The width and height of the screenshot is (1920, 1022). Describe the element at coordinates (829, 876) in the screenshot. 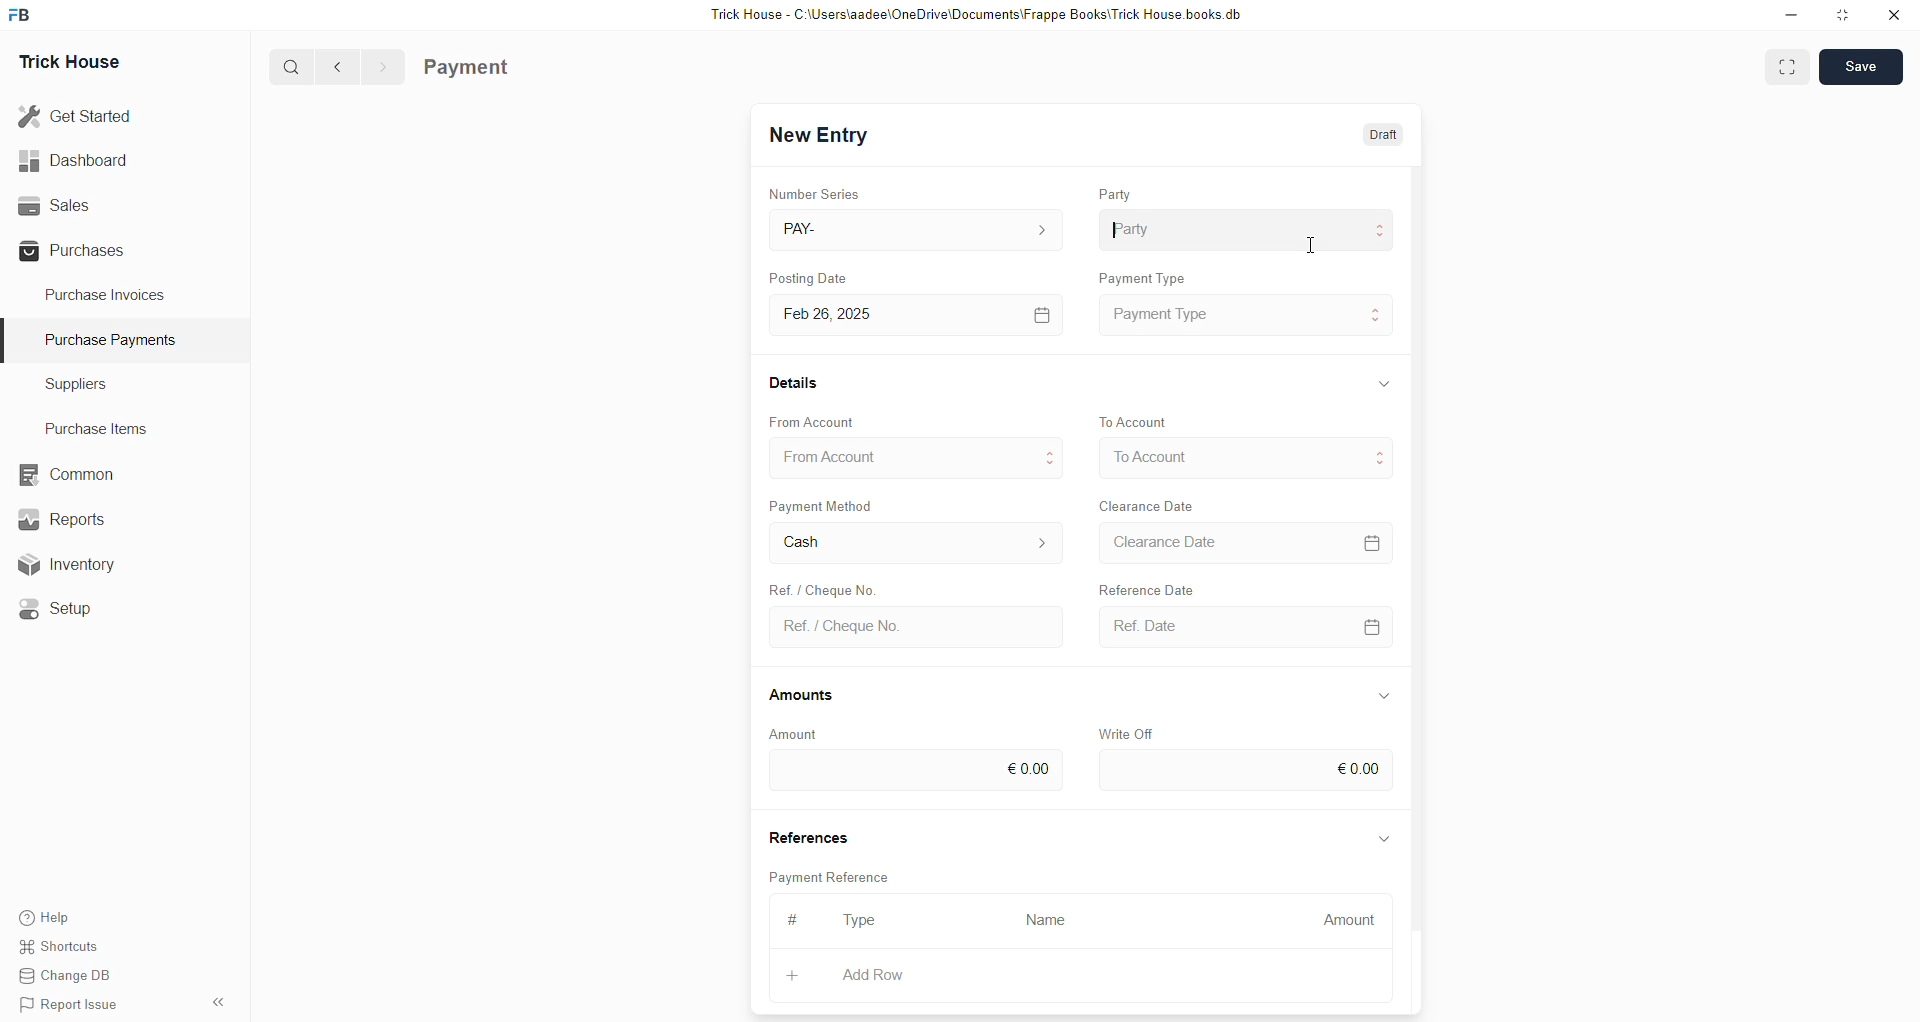

I see `Payment Reference` at that location.